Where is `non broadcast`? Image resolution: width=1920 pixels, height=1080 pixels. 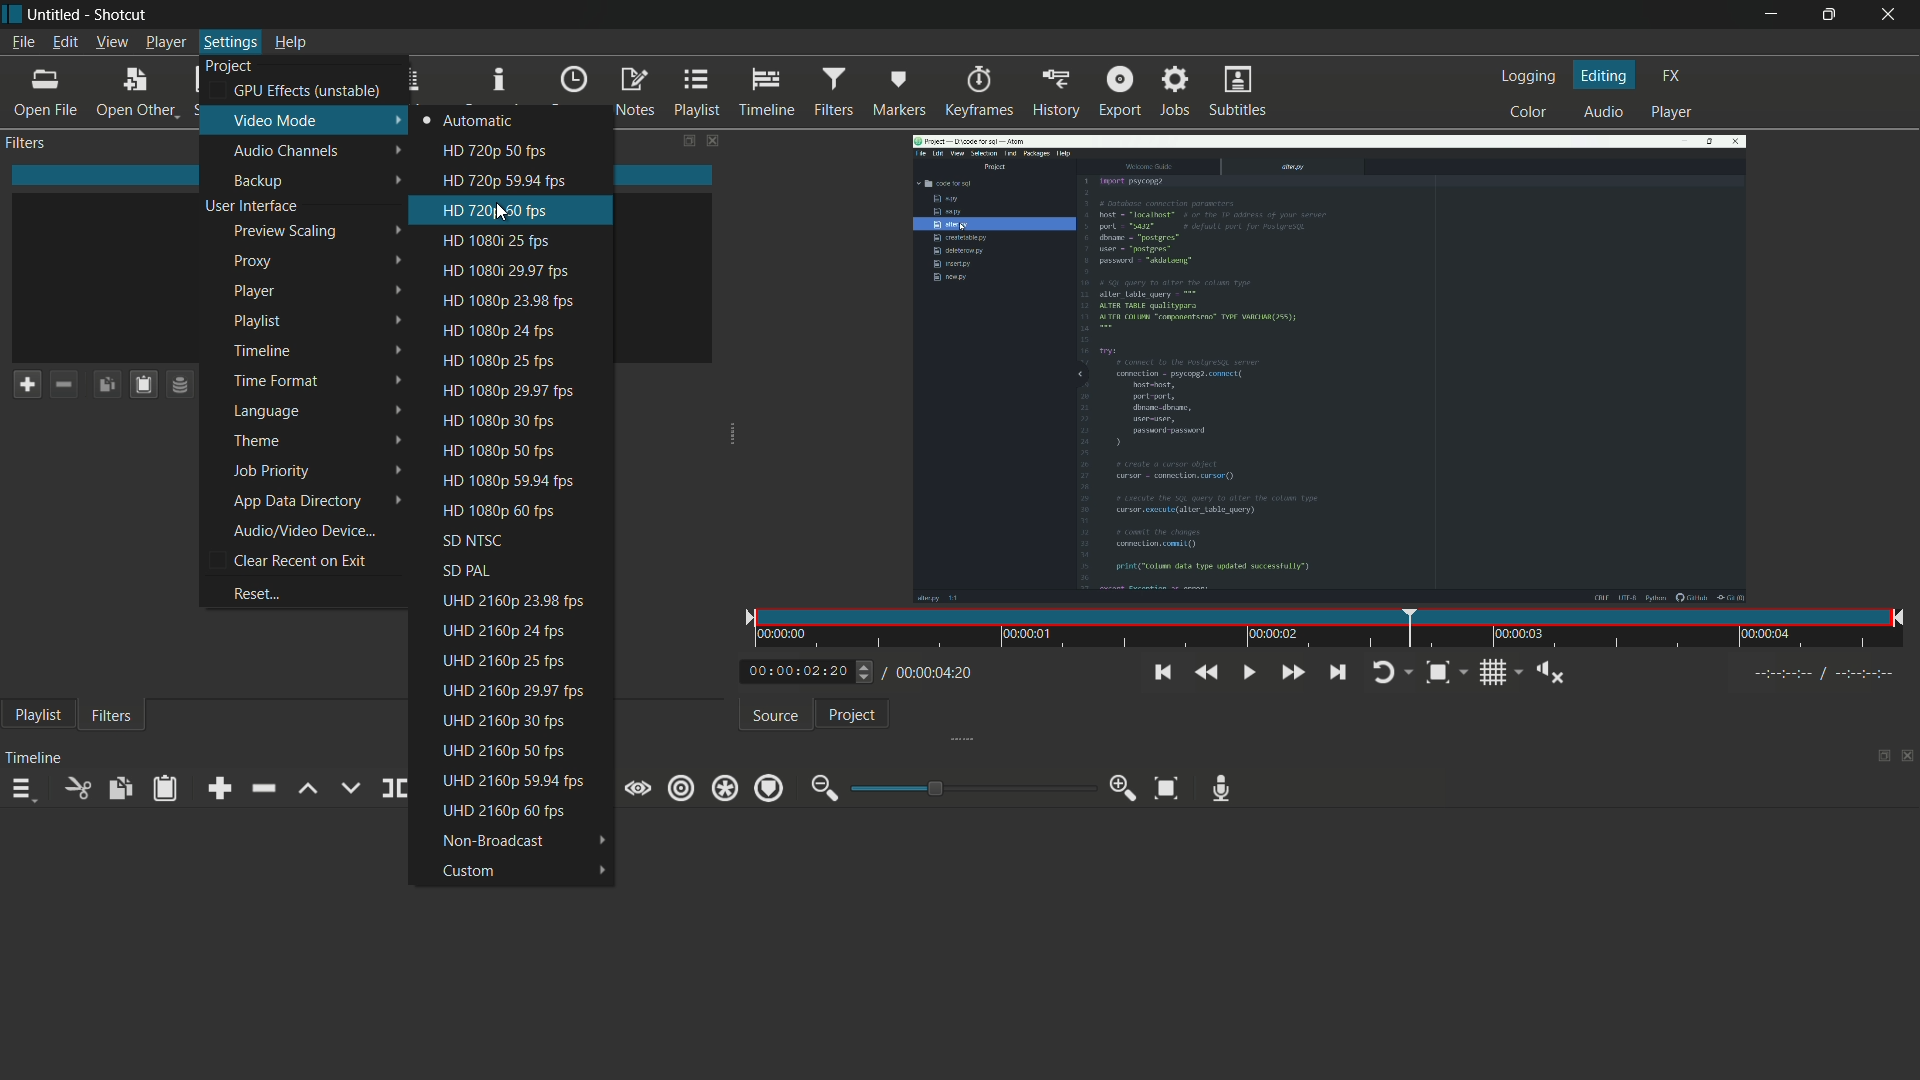
non broadcast is located at coordinates (523, 842).